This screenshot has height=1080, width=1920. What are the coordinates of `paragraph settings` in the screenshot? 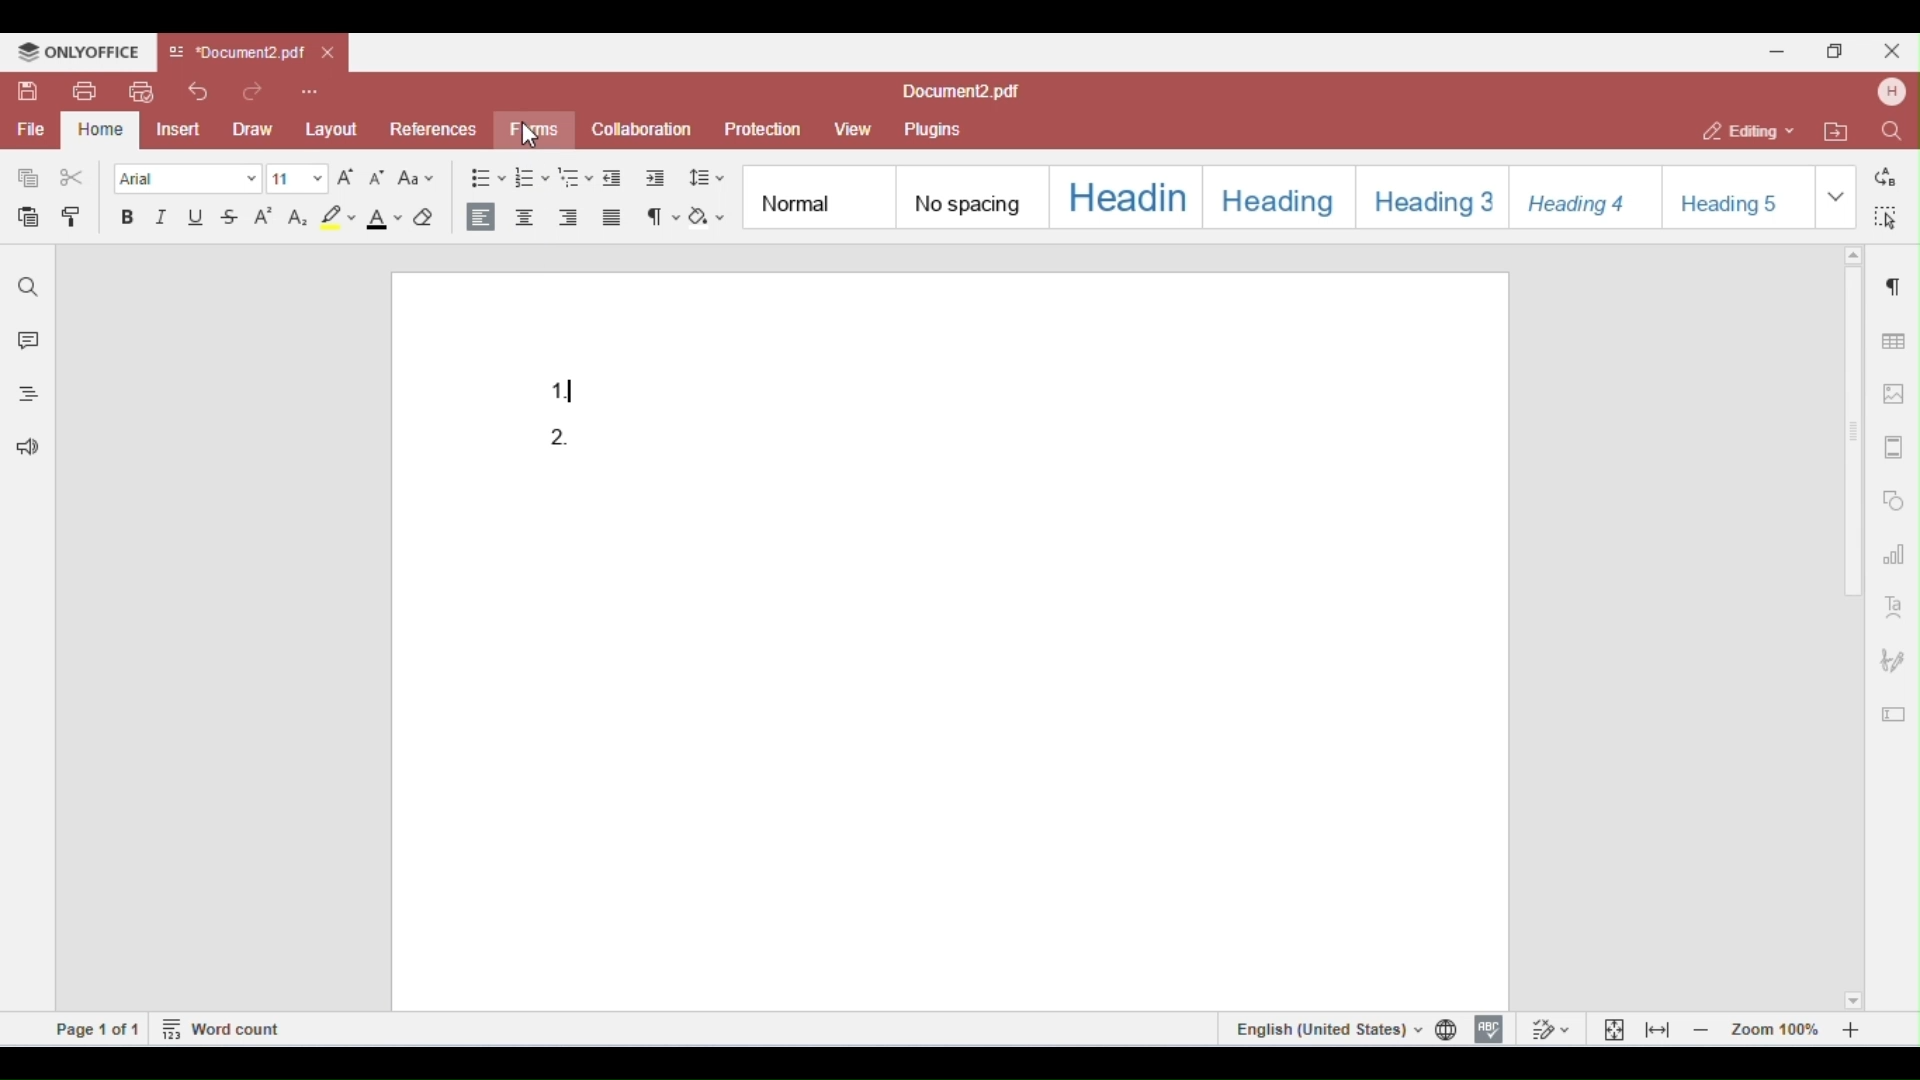 It's located at (1889, 282).